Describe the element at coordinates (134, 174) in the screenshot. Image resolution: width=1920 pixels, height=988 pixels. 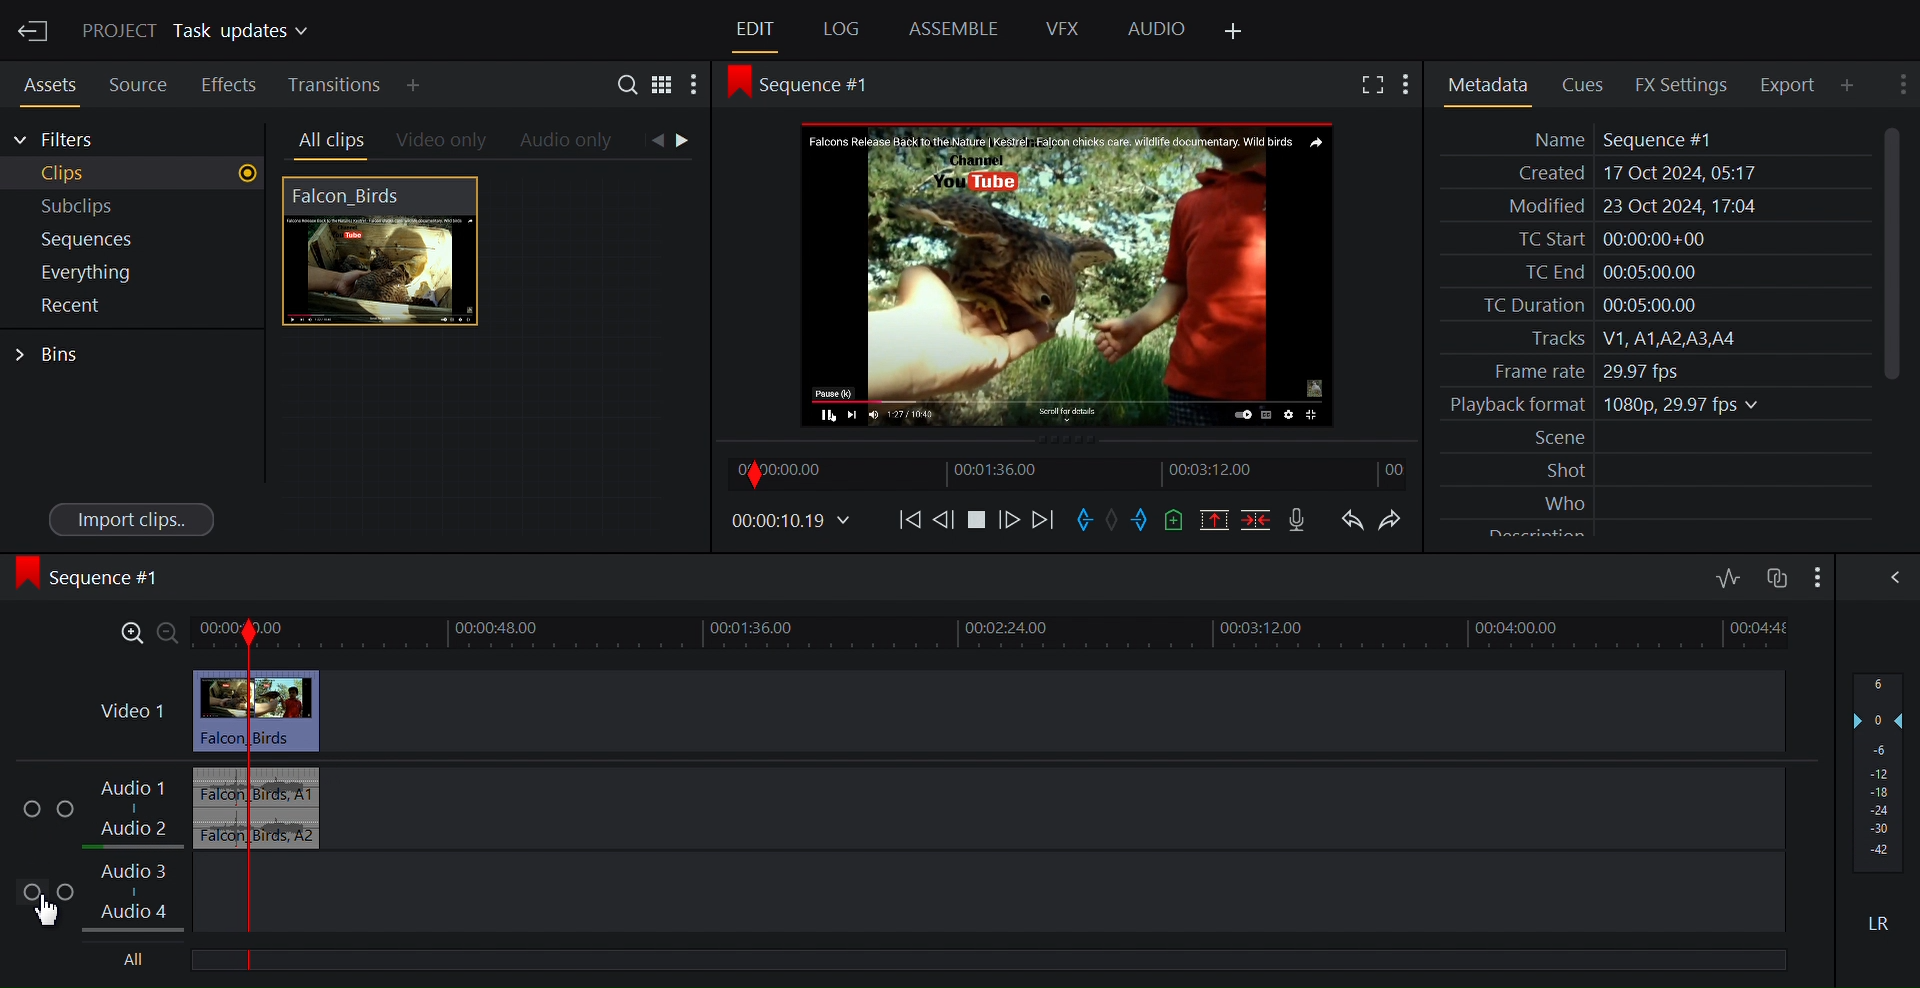
I see `Clips` at that location.